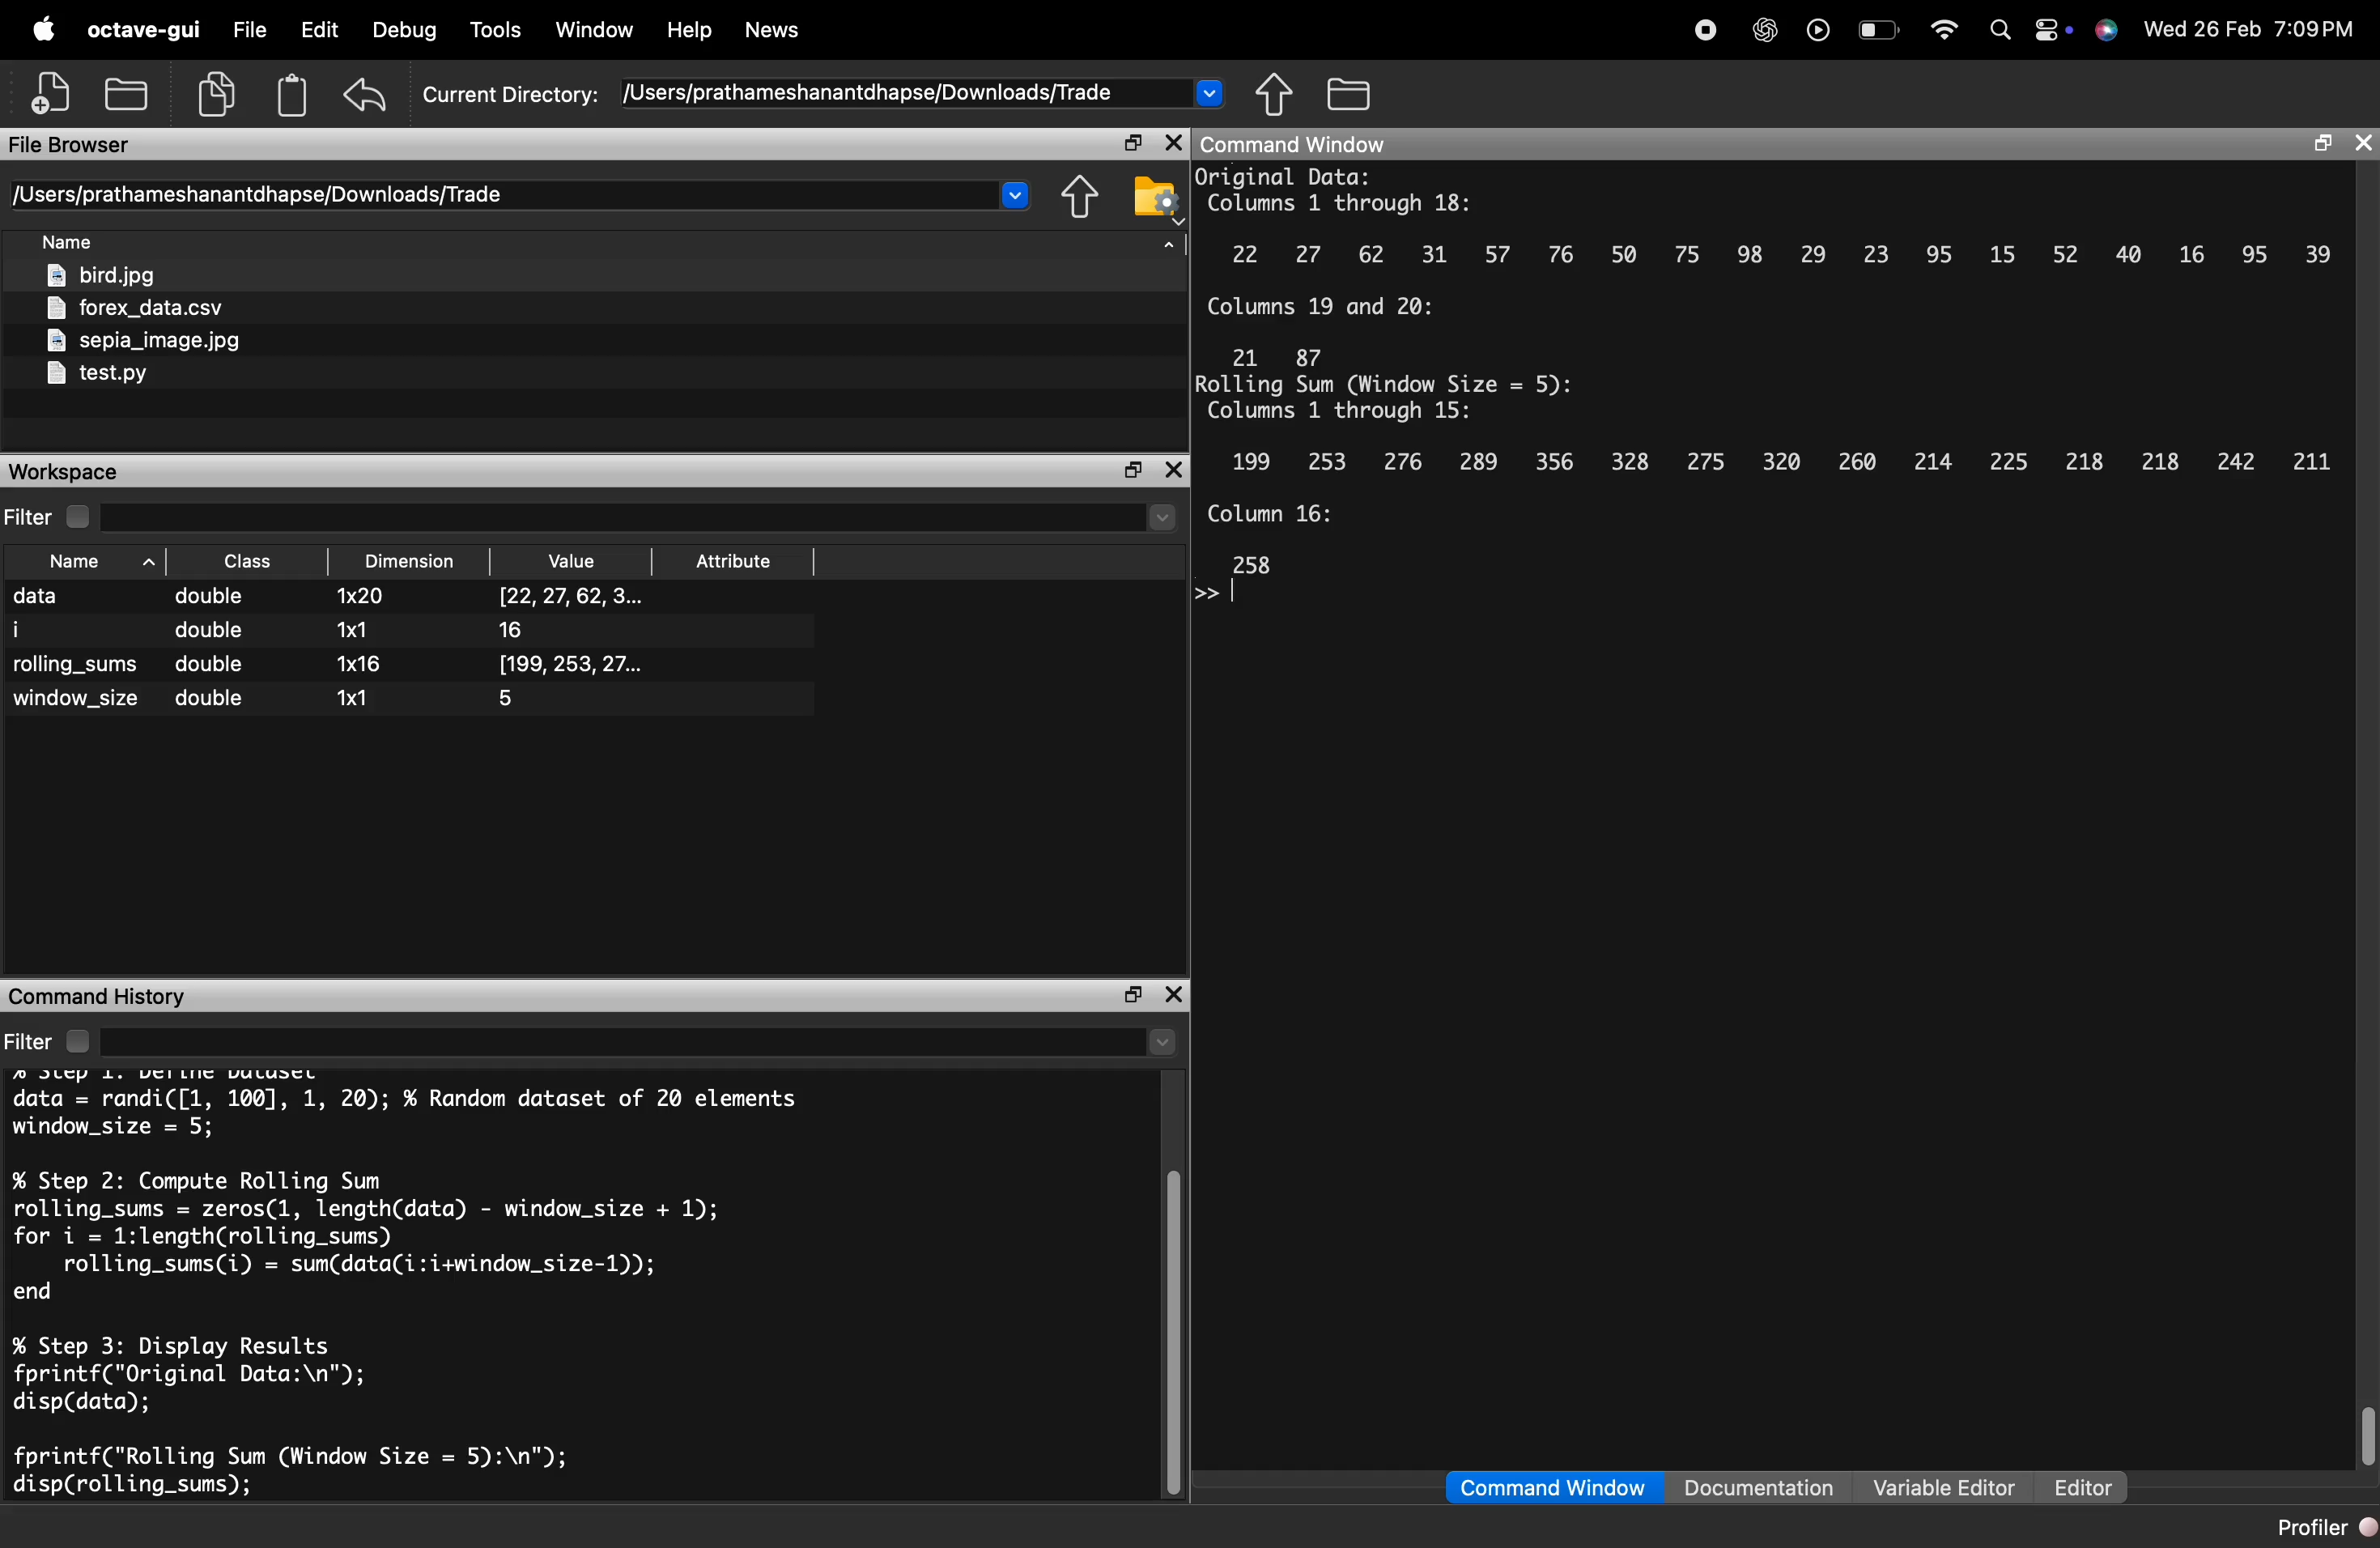 The height and width of the screenshot is (1548, 2380). What do you see at coordinates (81, 145) in the screenshot?
I see `file browser` at bounding box center [81, 145].